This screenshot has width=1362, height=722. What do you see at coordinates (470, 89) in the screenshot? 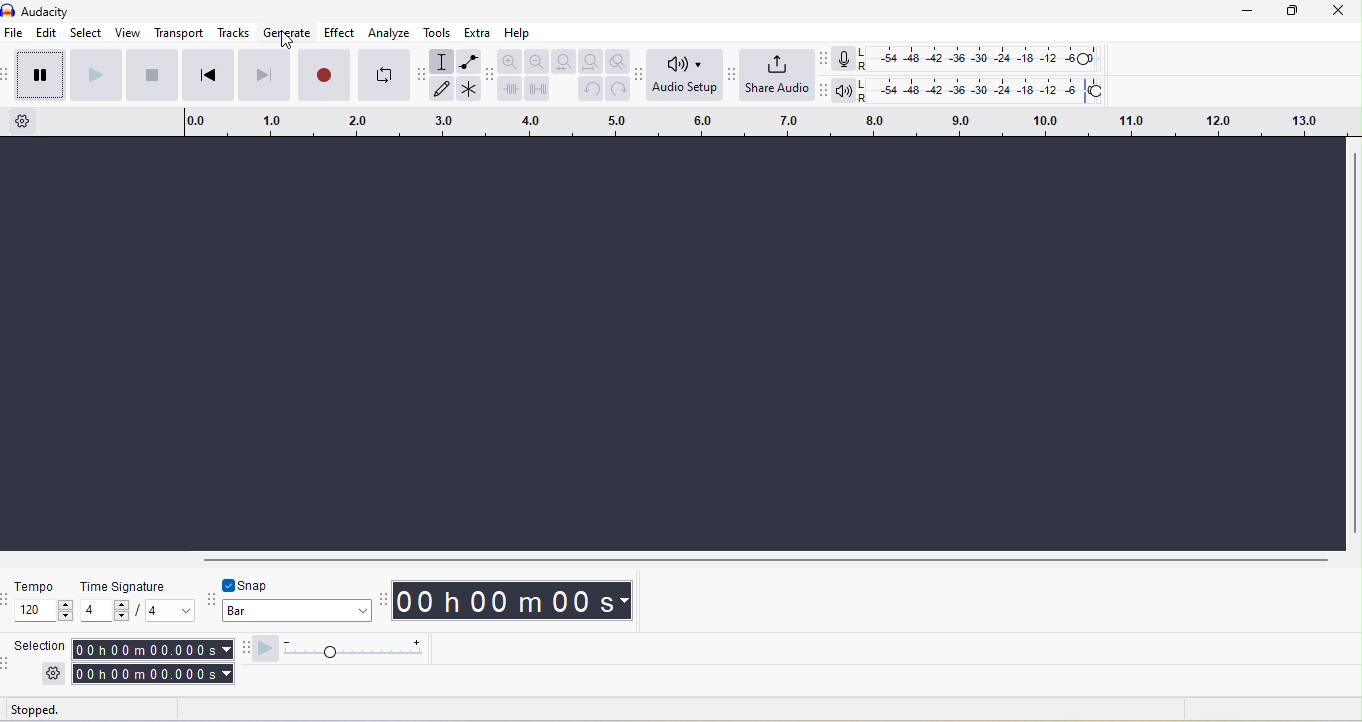
I see `multi tool` at bounding box center [470, 89].